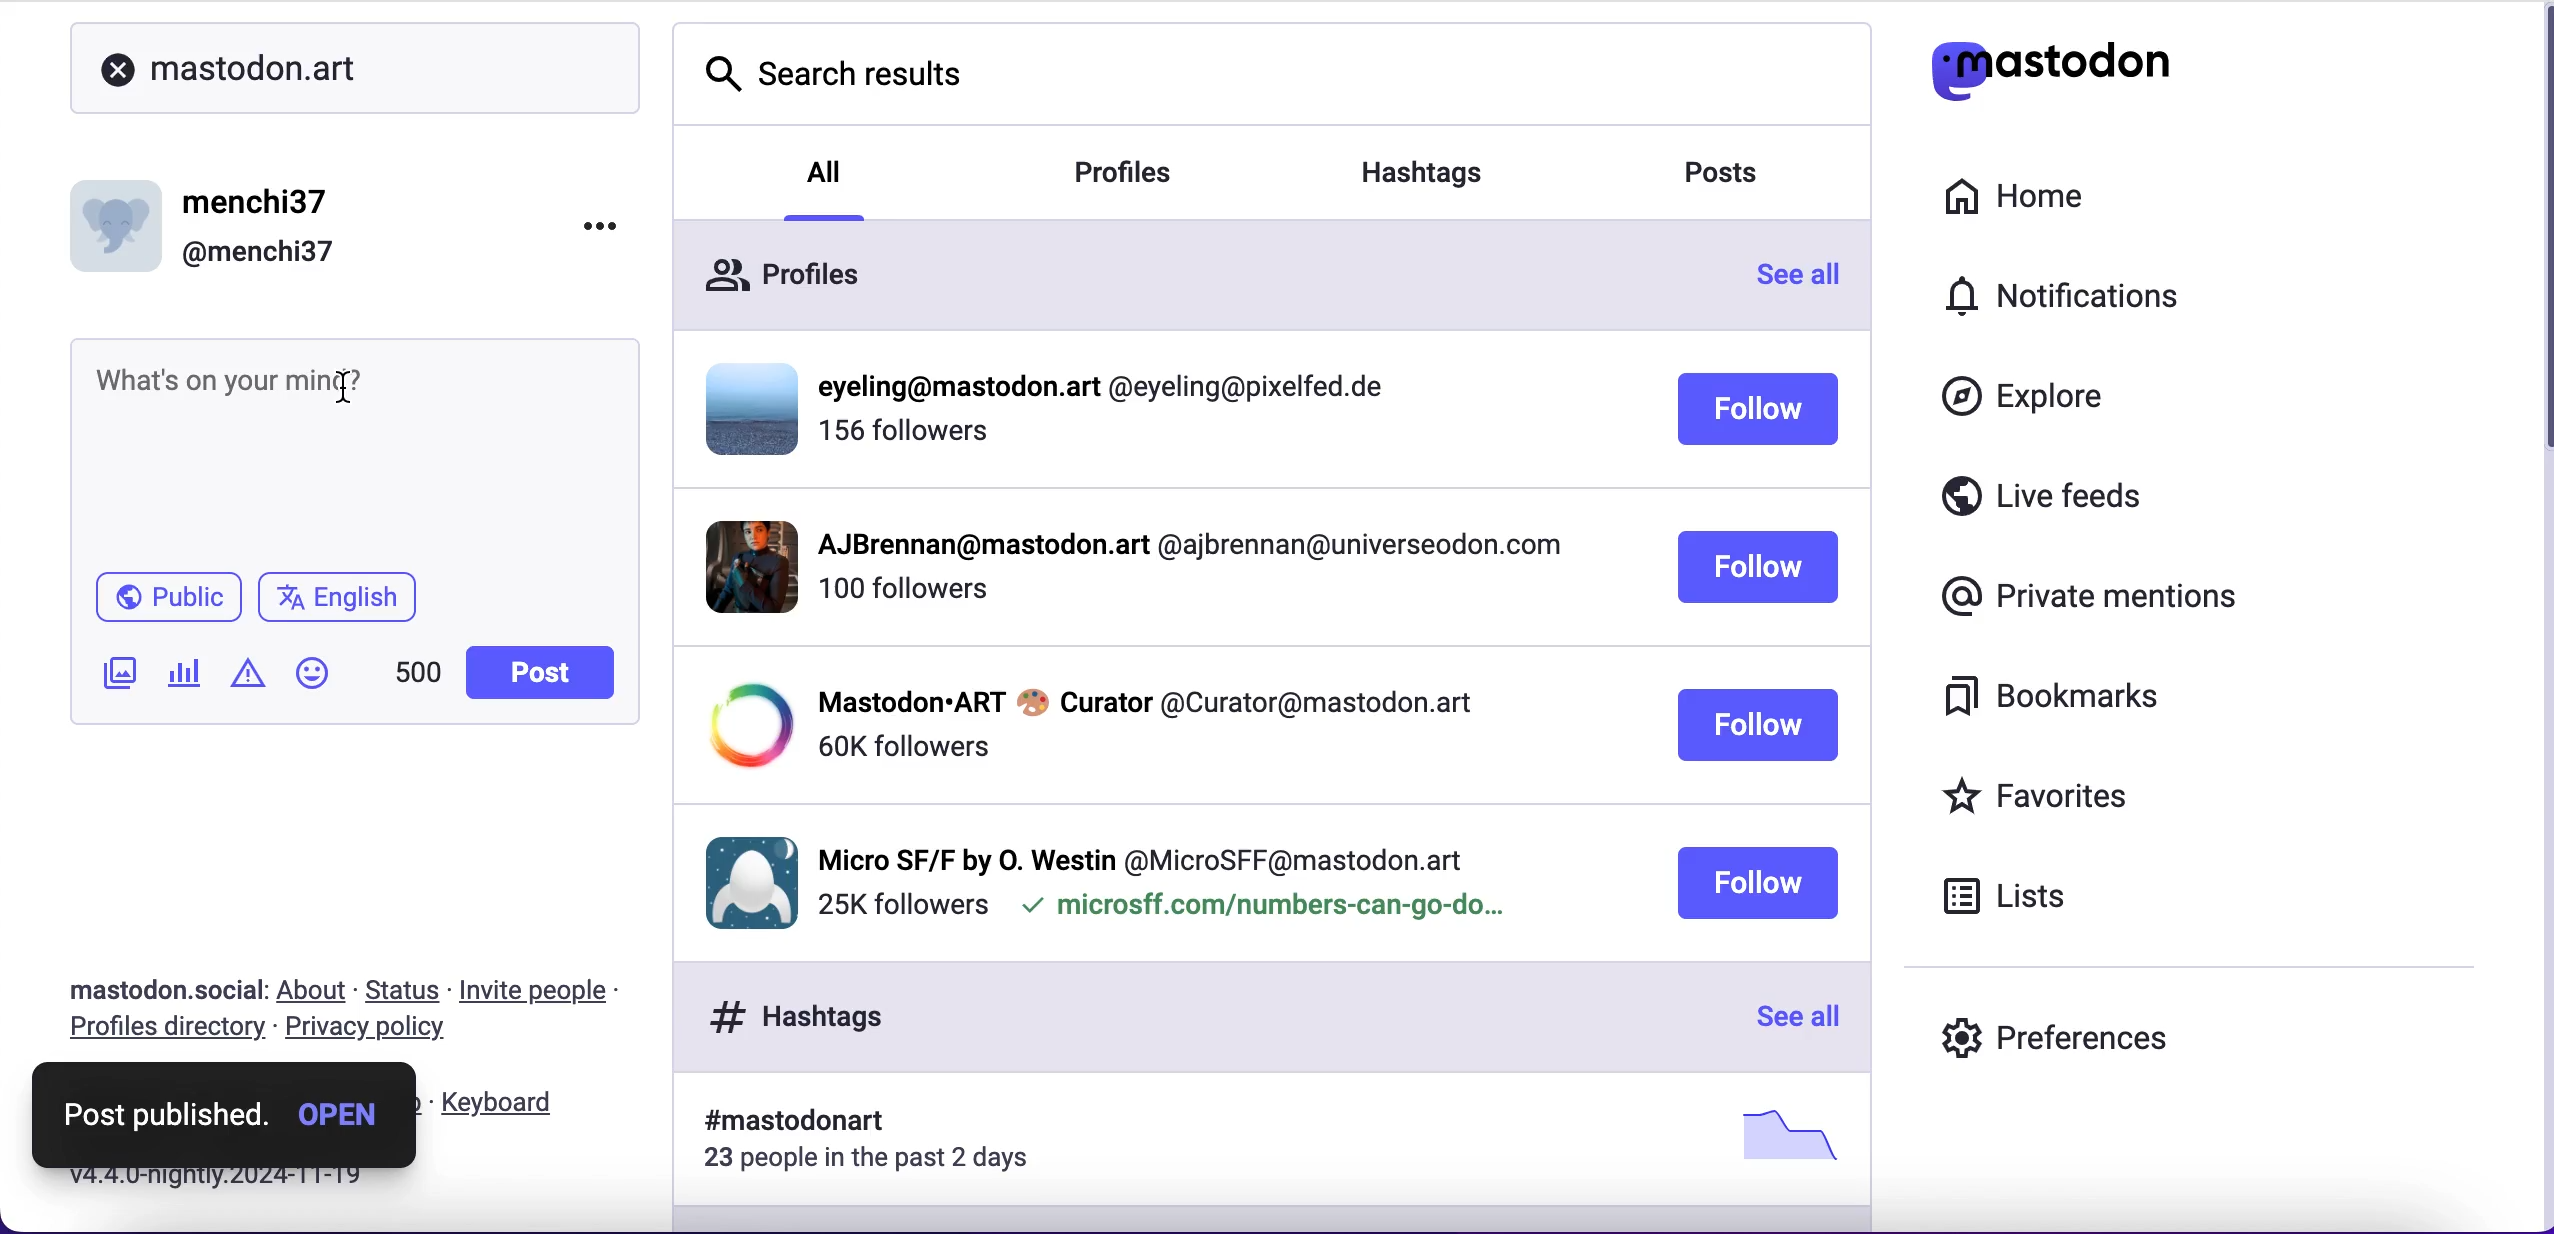 This screenshot has width=2554, height=1234. Describe the element at coordinates (744, 406) in the screenshot. I see `display picture` at that location.